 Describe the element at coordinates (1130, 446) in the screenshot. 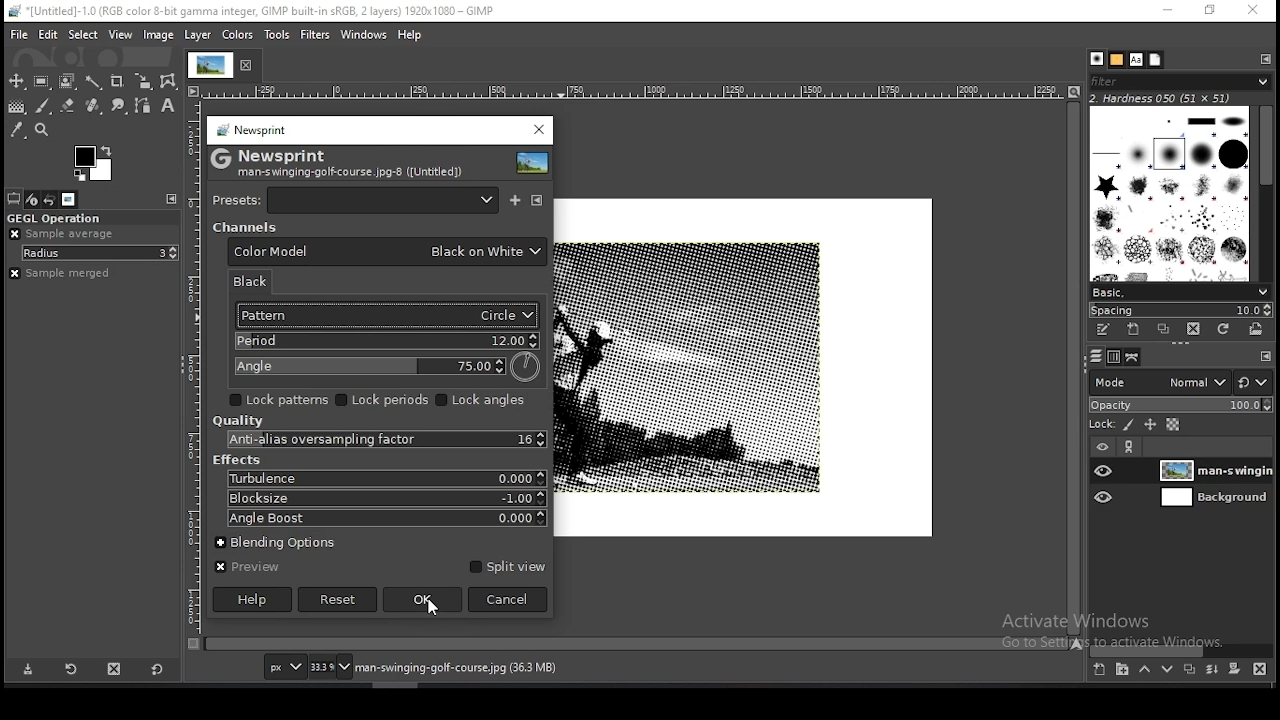

I see `link` at that location.